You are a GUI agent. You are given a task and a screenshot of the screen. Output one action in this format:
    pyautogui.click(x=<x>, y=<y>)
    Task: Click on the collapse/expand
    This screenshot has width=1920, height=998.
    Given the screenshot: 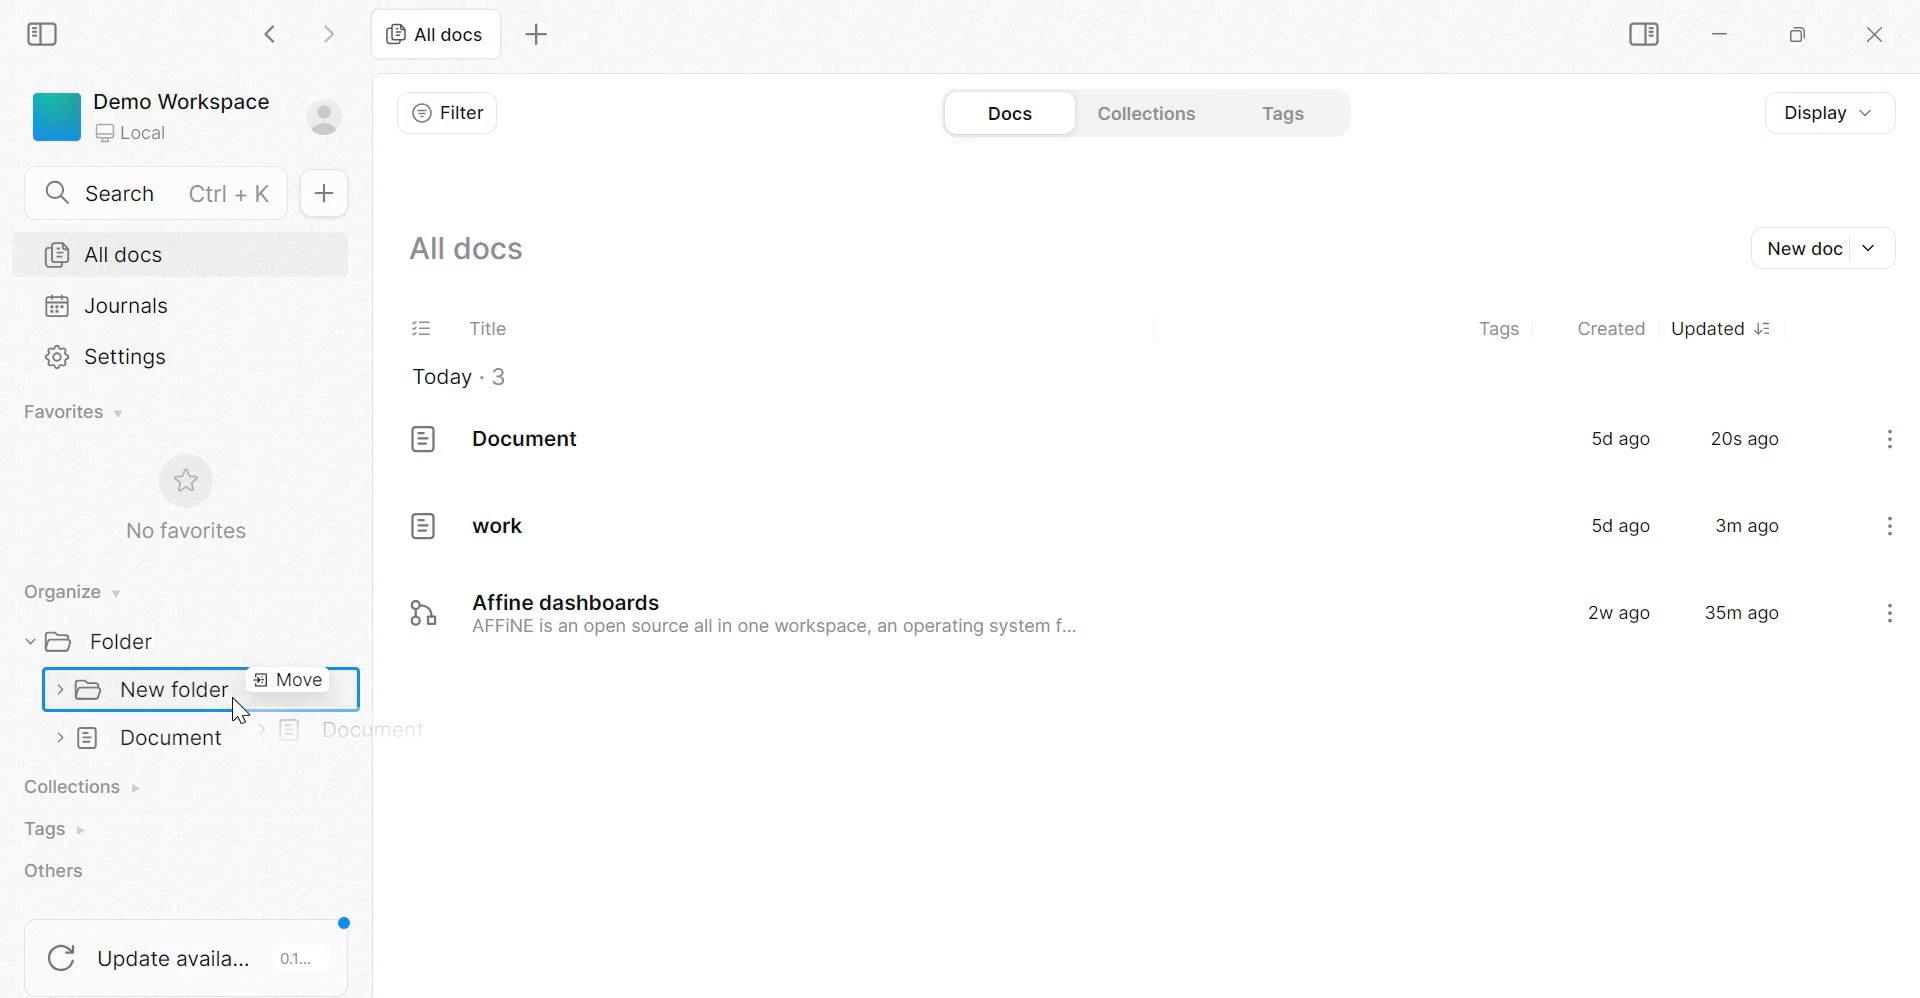 What is the action you would take?
    pyautogui.click(x=55, y=691)
    